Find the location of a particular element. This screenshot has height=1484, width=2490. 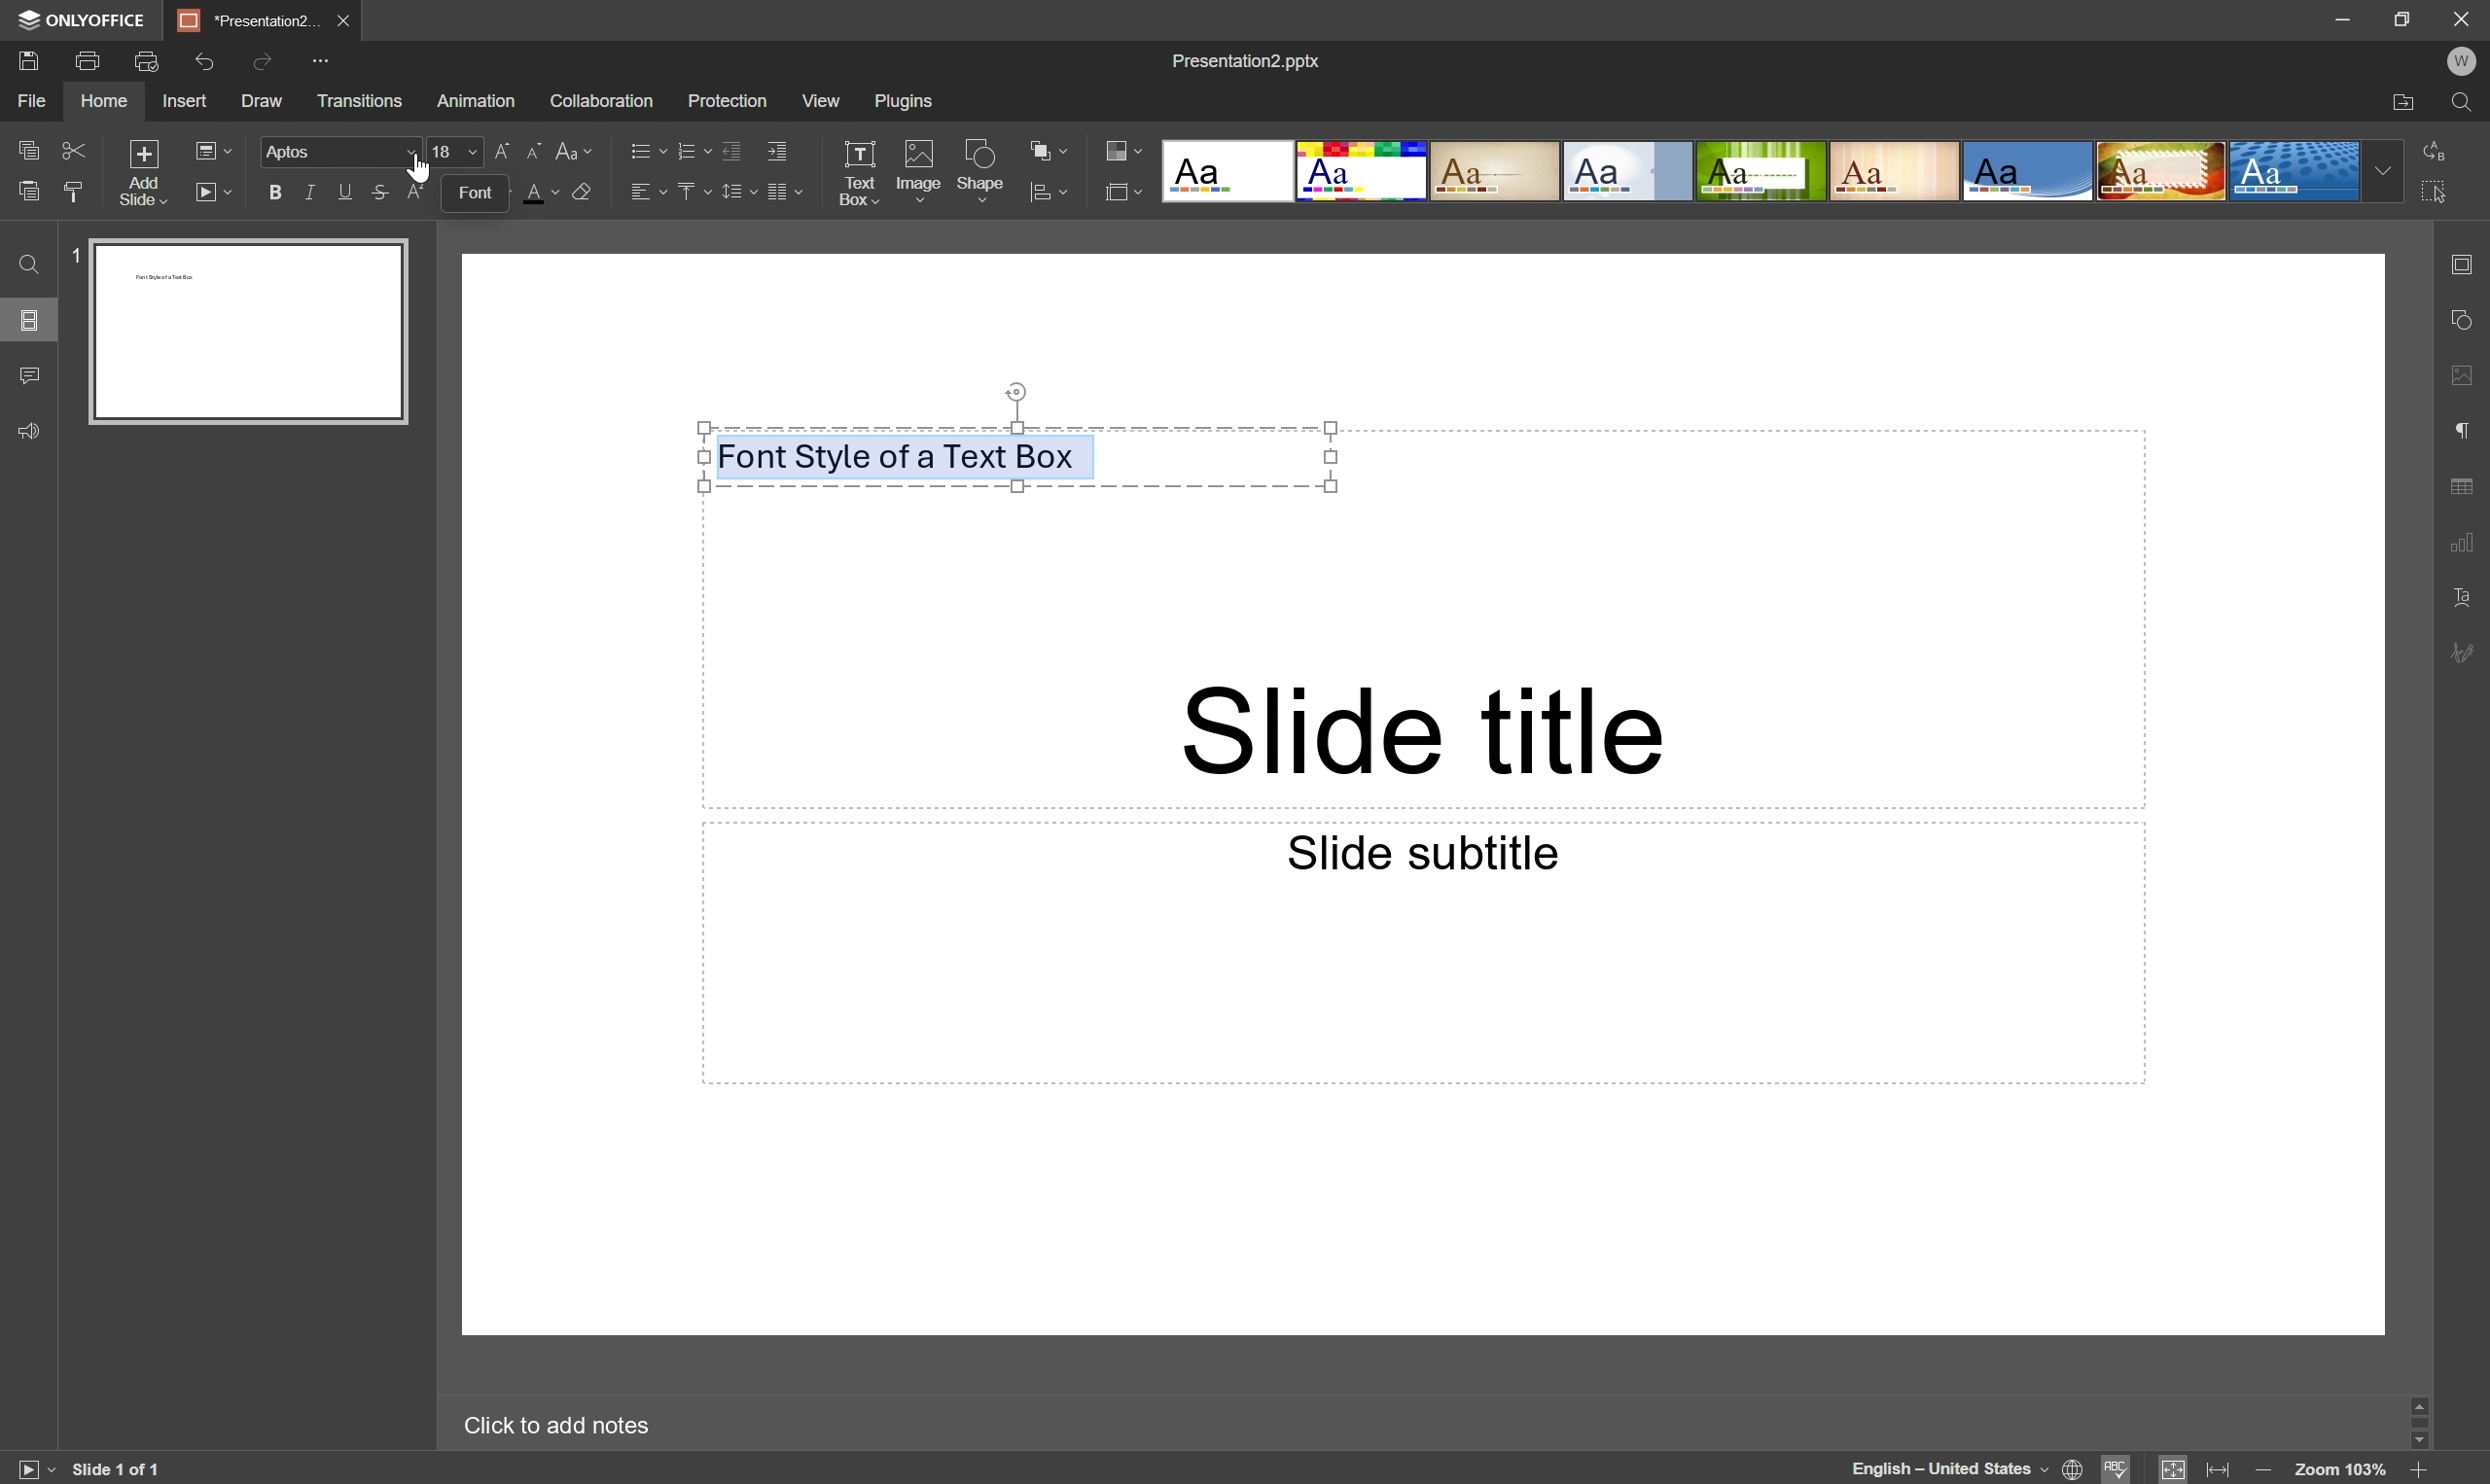

Font color is located at coordinates (540, 191).